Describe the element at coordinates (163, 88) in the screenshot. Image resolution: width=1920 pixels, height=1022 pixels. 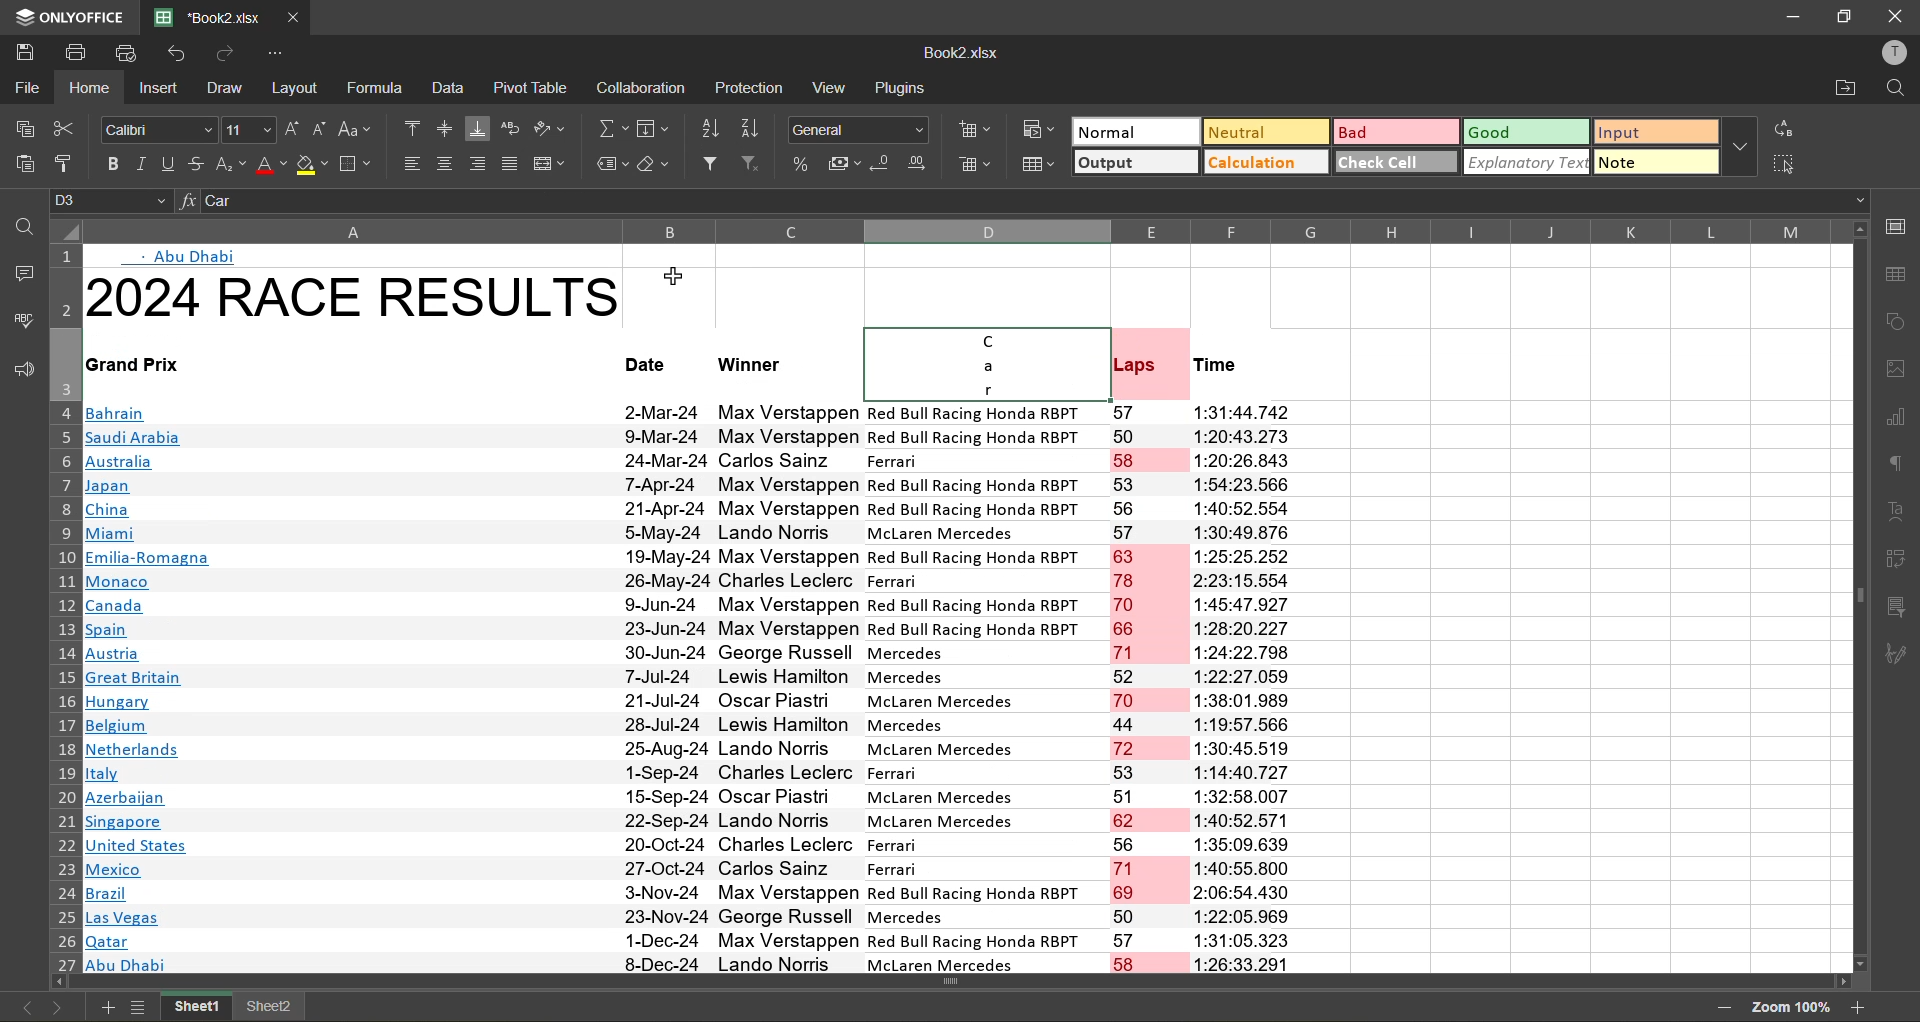
I see `insert` at that location.